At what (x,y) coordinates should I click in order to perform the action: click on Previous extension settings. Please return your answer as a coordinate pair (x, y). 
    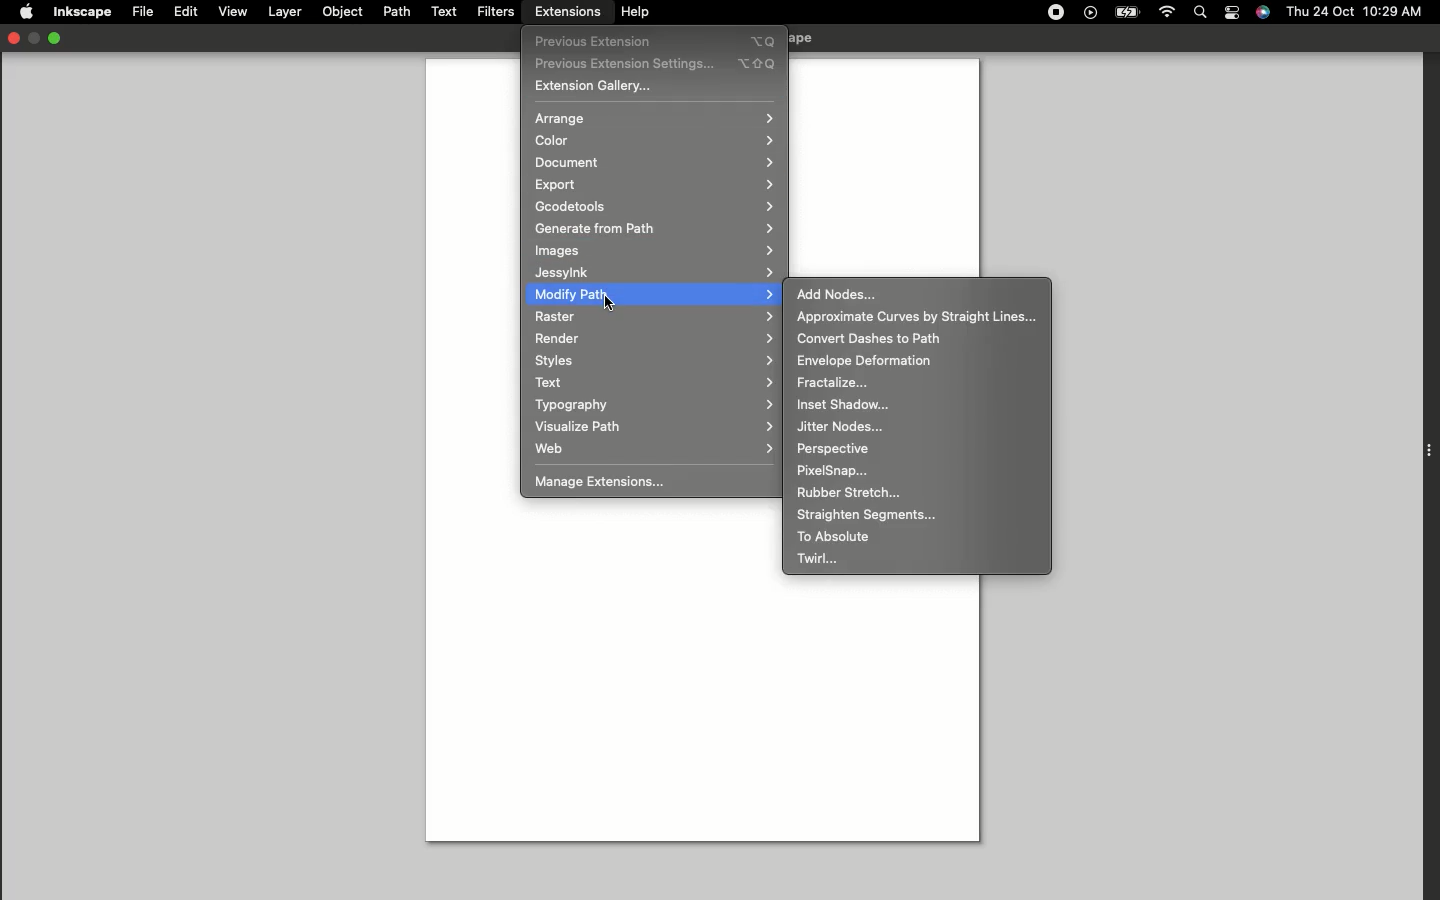
    Looking at the image, I should click on (656, 64).